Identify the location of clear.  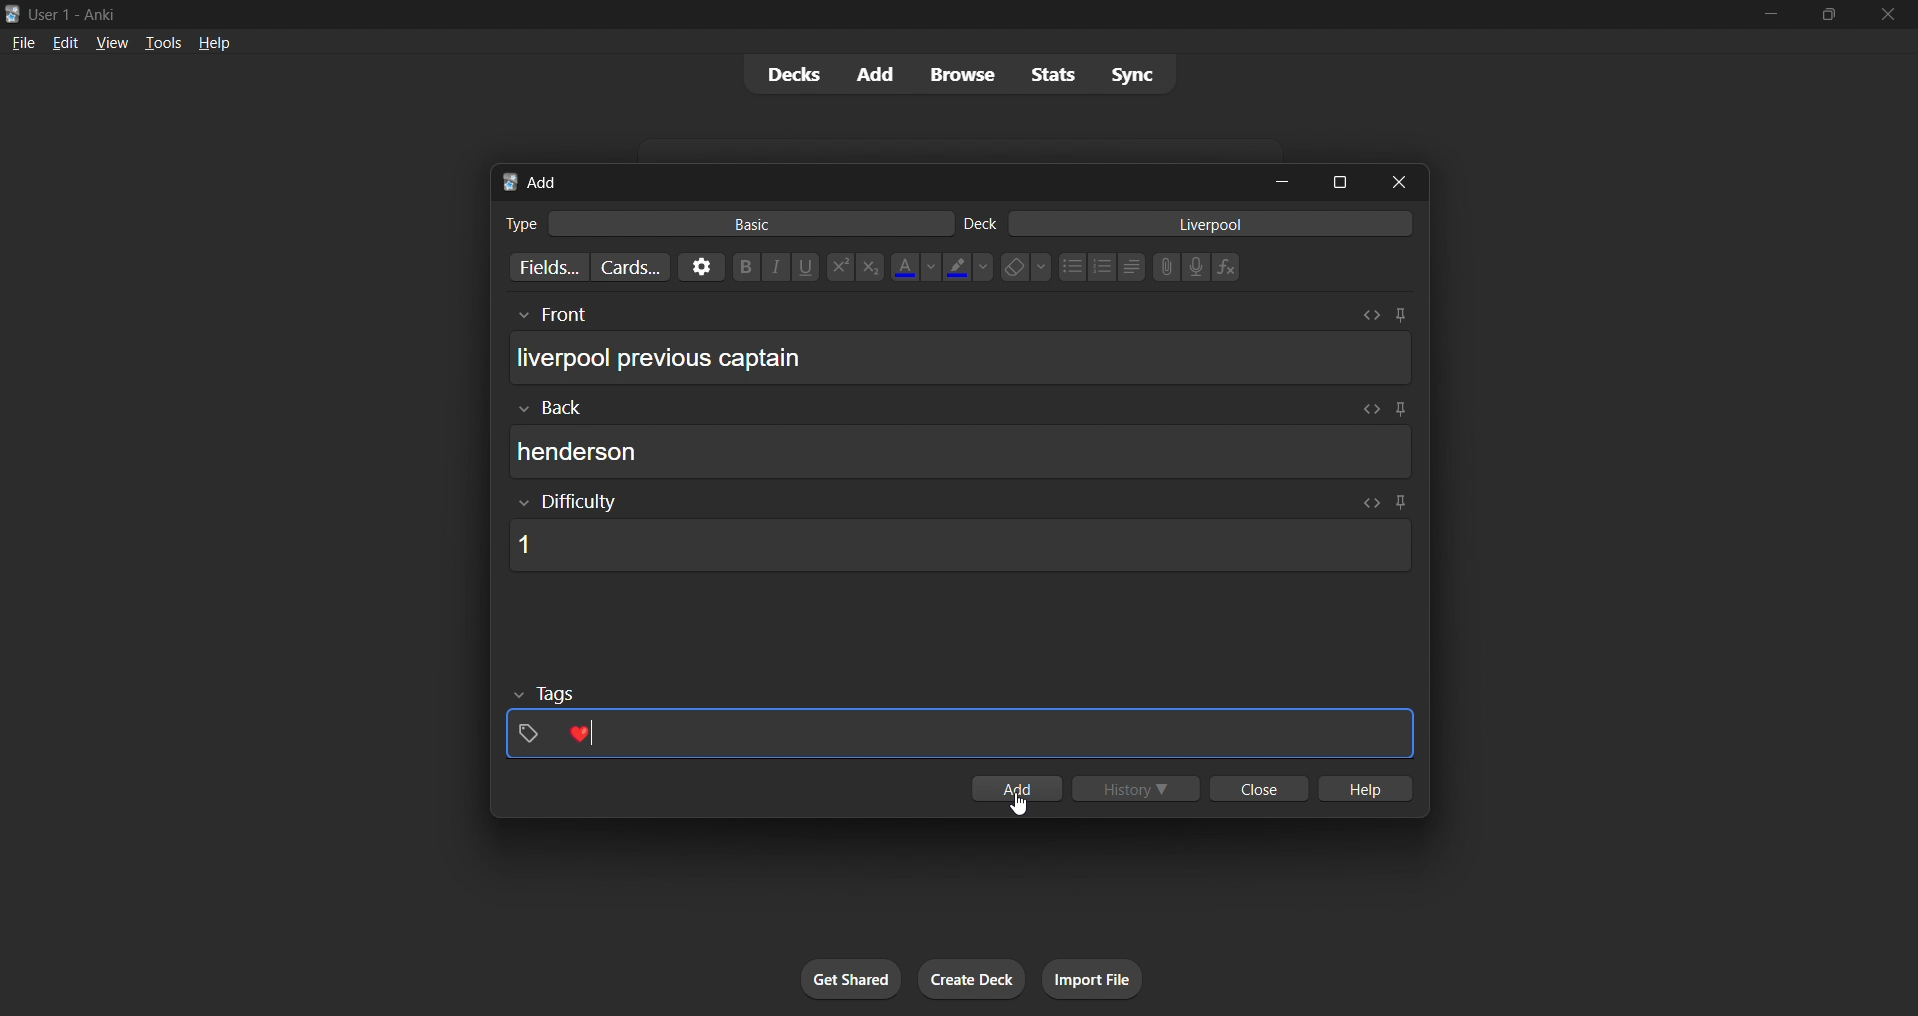
(1025, 266).